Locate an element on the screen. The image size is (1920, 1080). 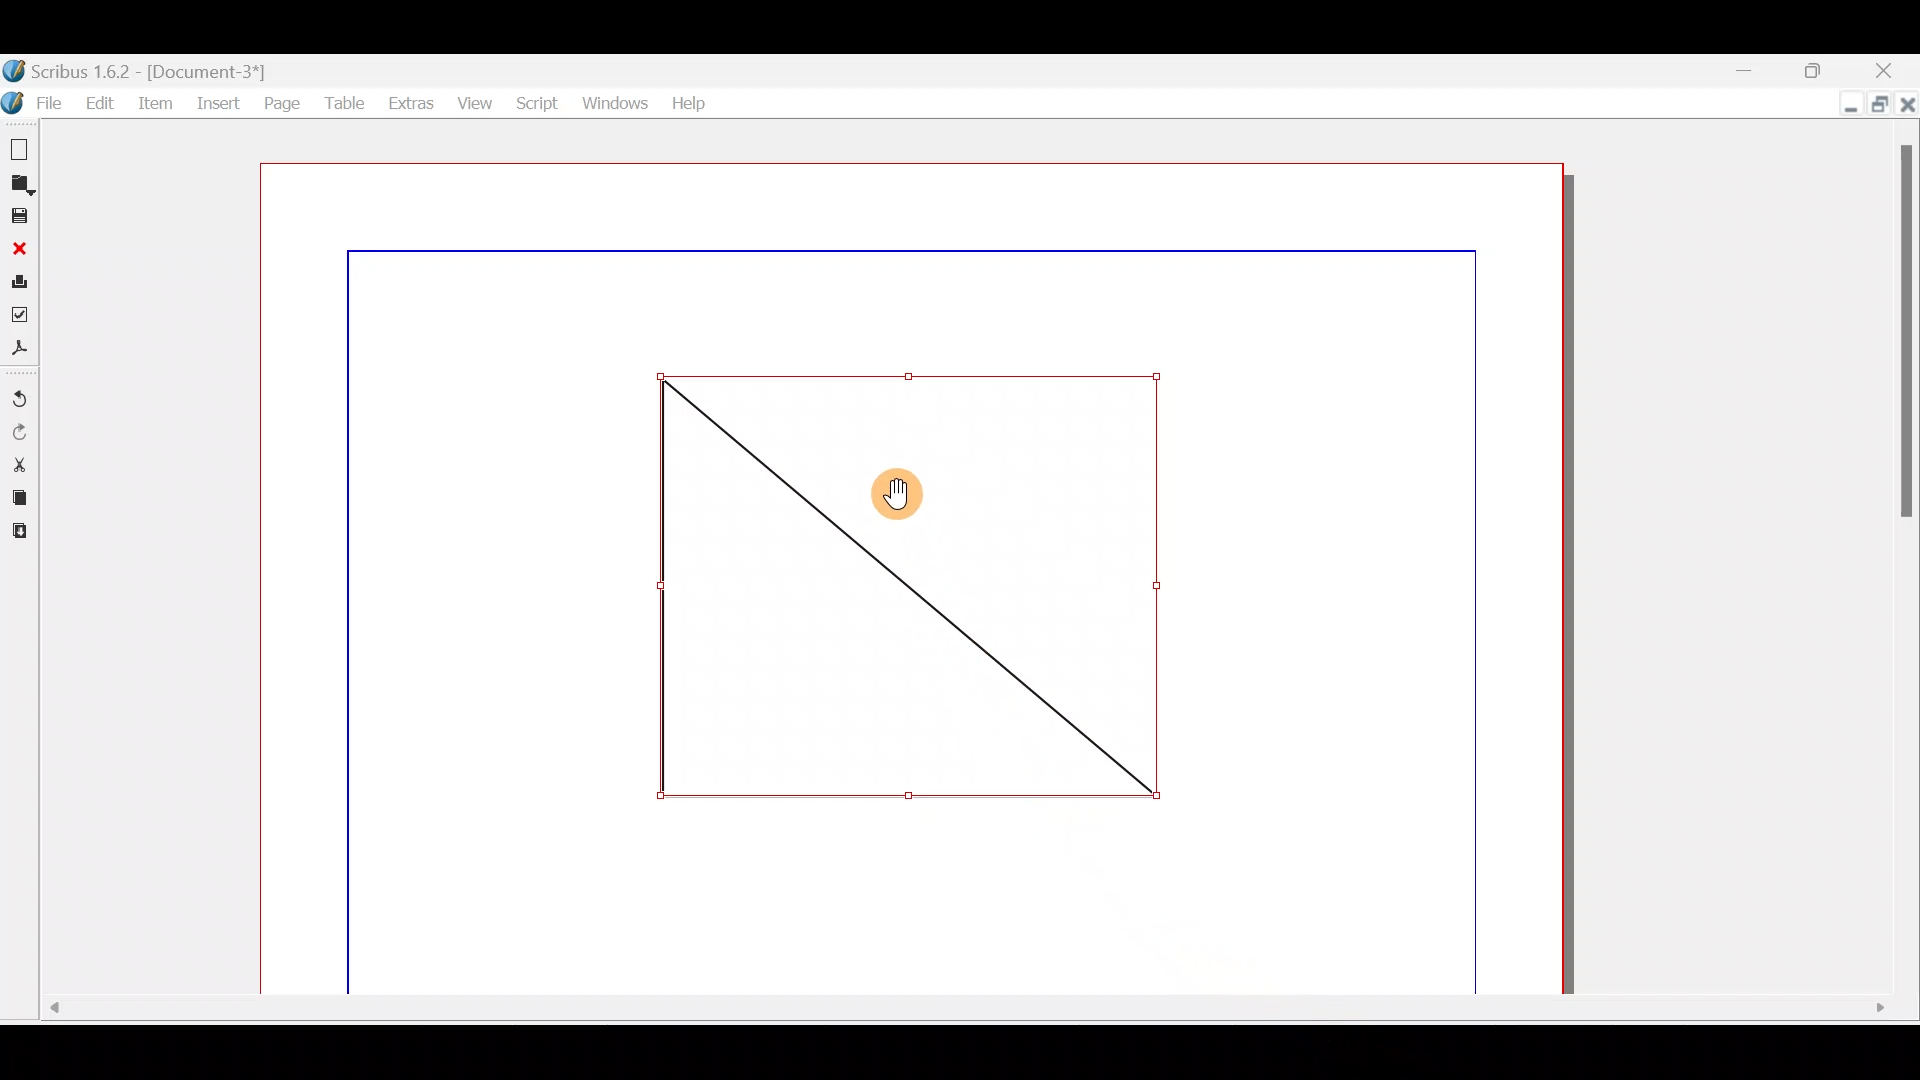
Cut is located at coordinates (19, 463).